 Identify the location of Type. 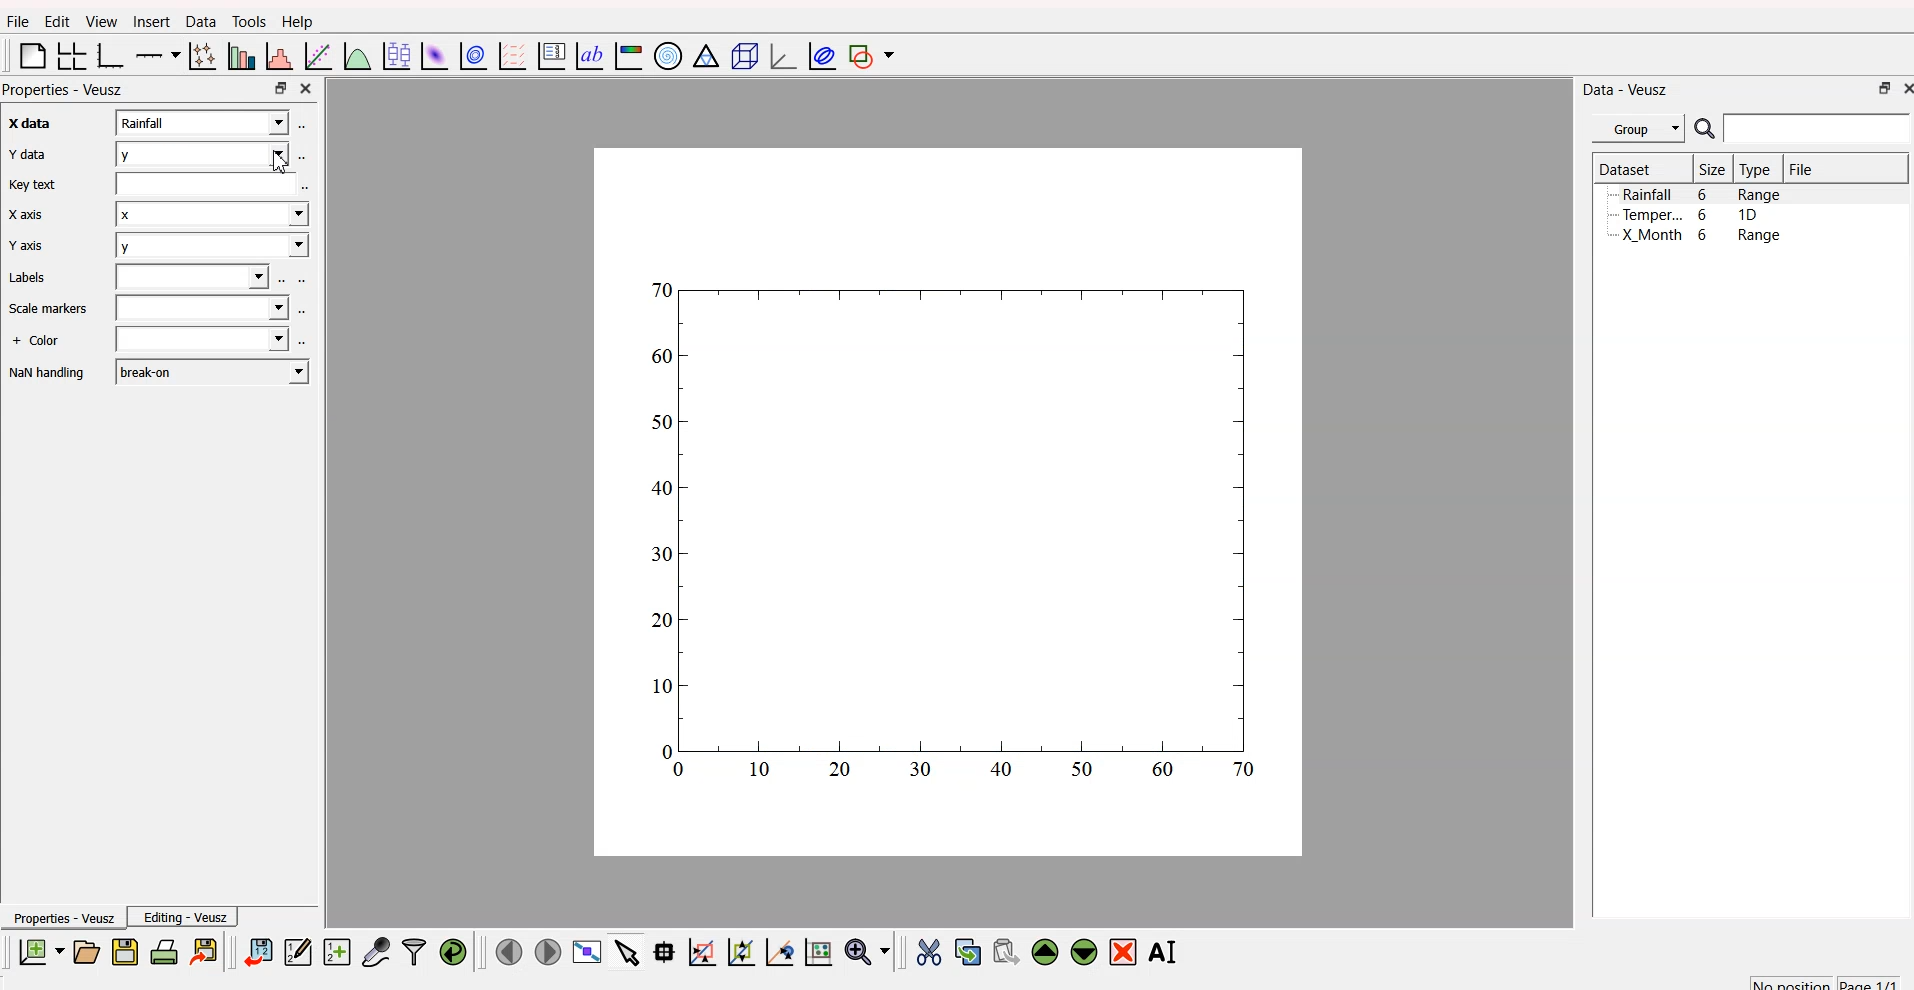
(1756, 170).